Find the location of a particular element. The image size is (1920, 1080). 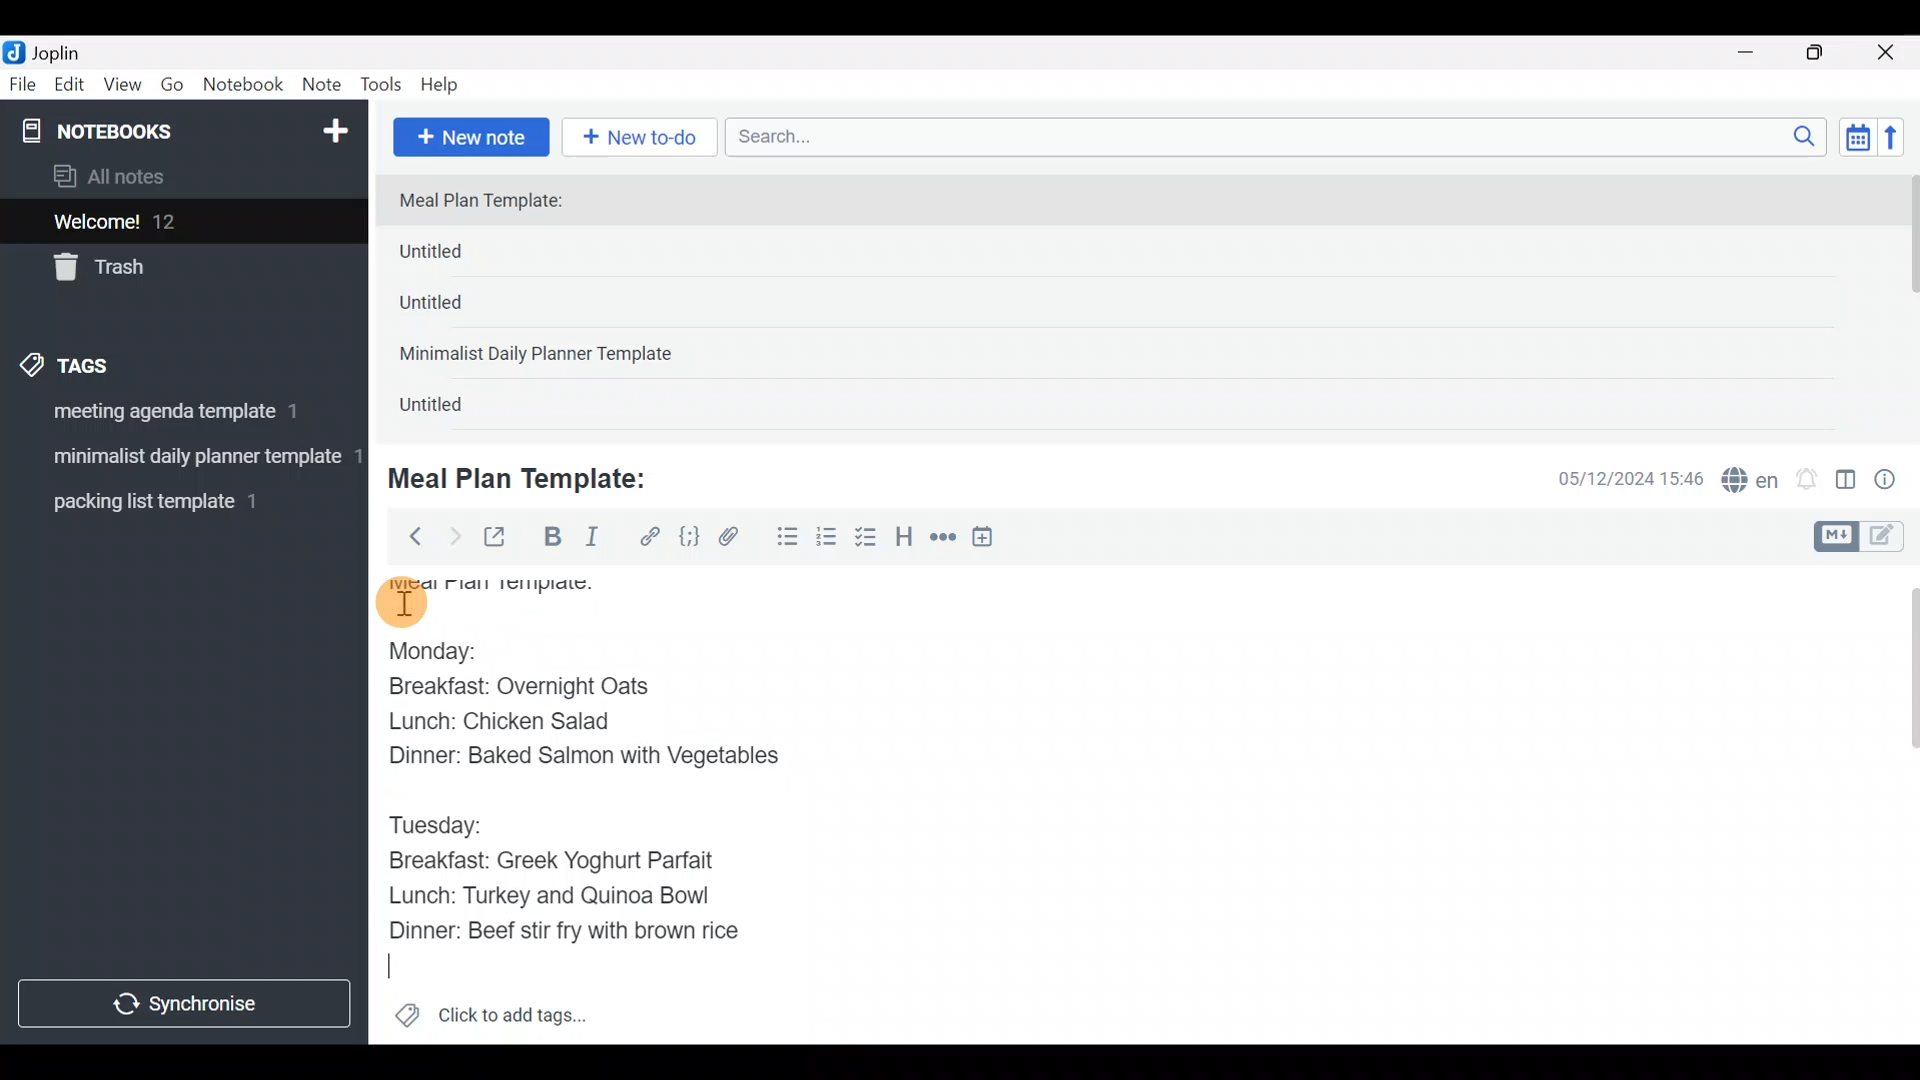

cursor is located at coordinates (400, 601).